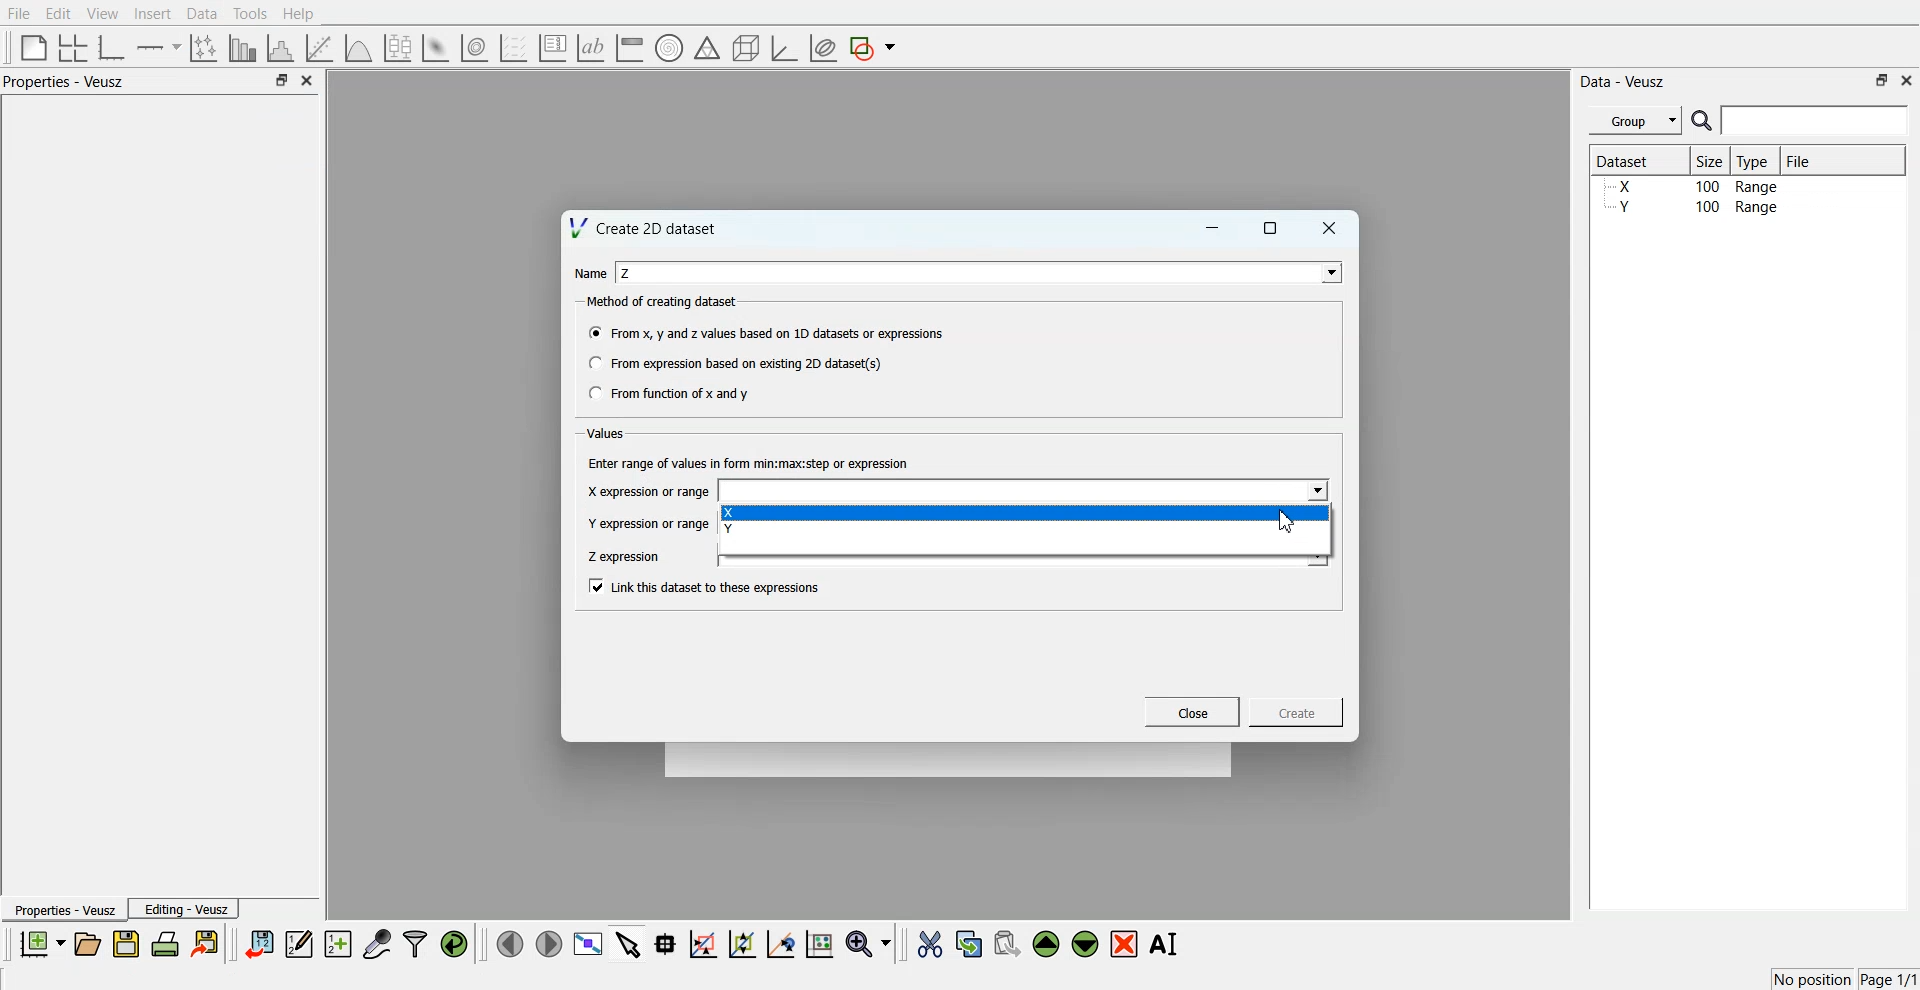 The width and height of the screenshot is (1920, 990). What do you see at coordinates (591, 48) in the screenshot?
I see `Text label` at bounding box center [591, 48].